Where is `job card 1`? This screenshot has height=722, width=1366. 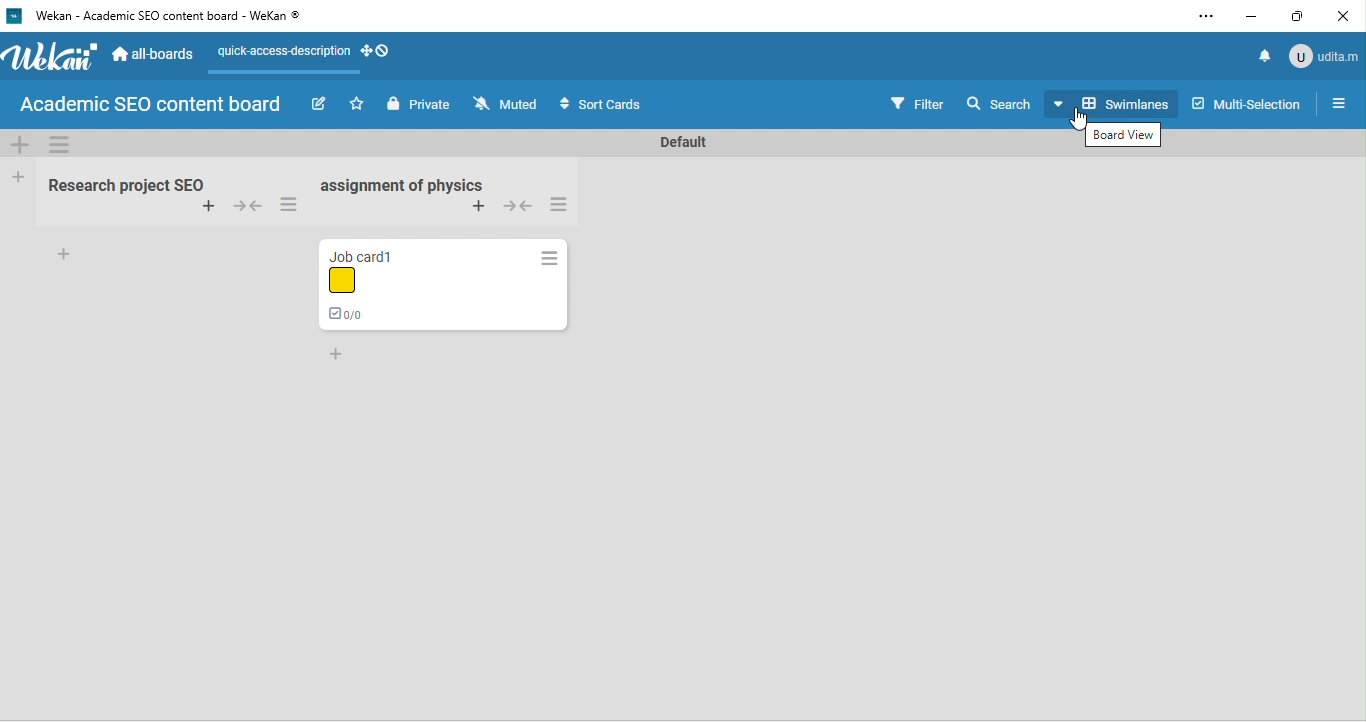
job card 1 is located at coordinates (390, 286).